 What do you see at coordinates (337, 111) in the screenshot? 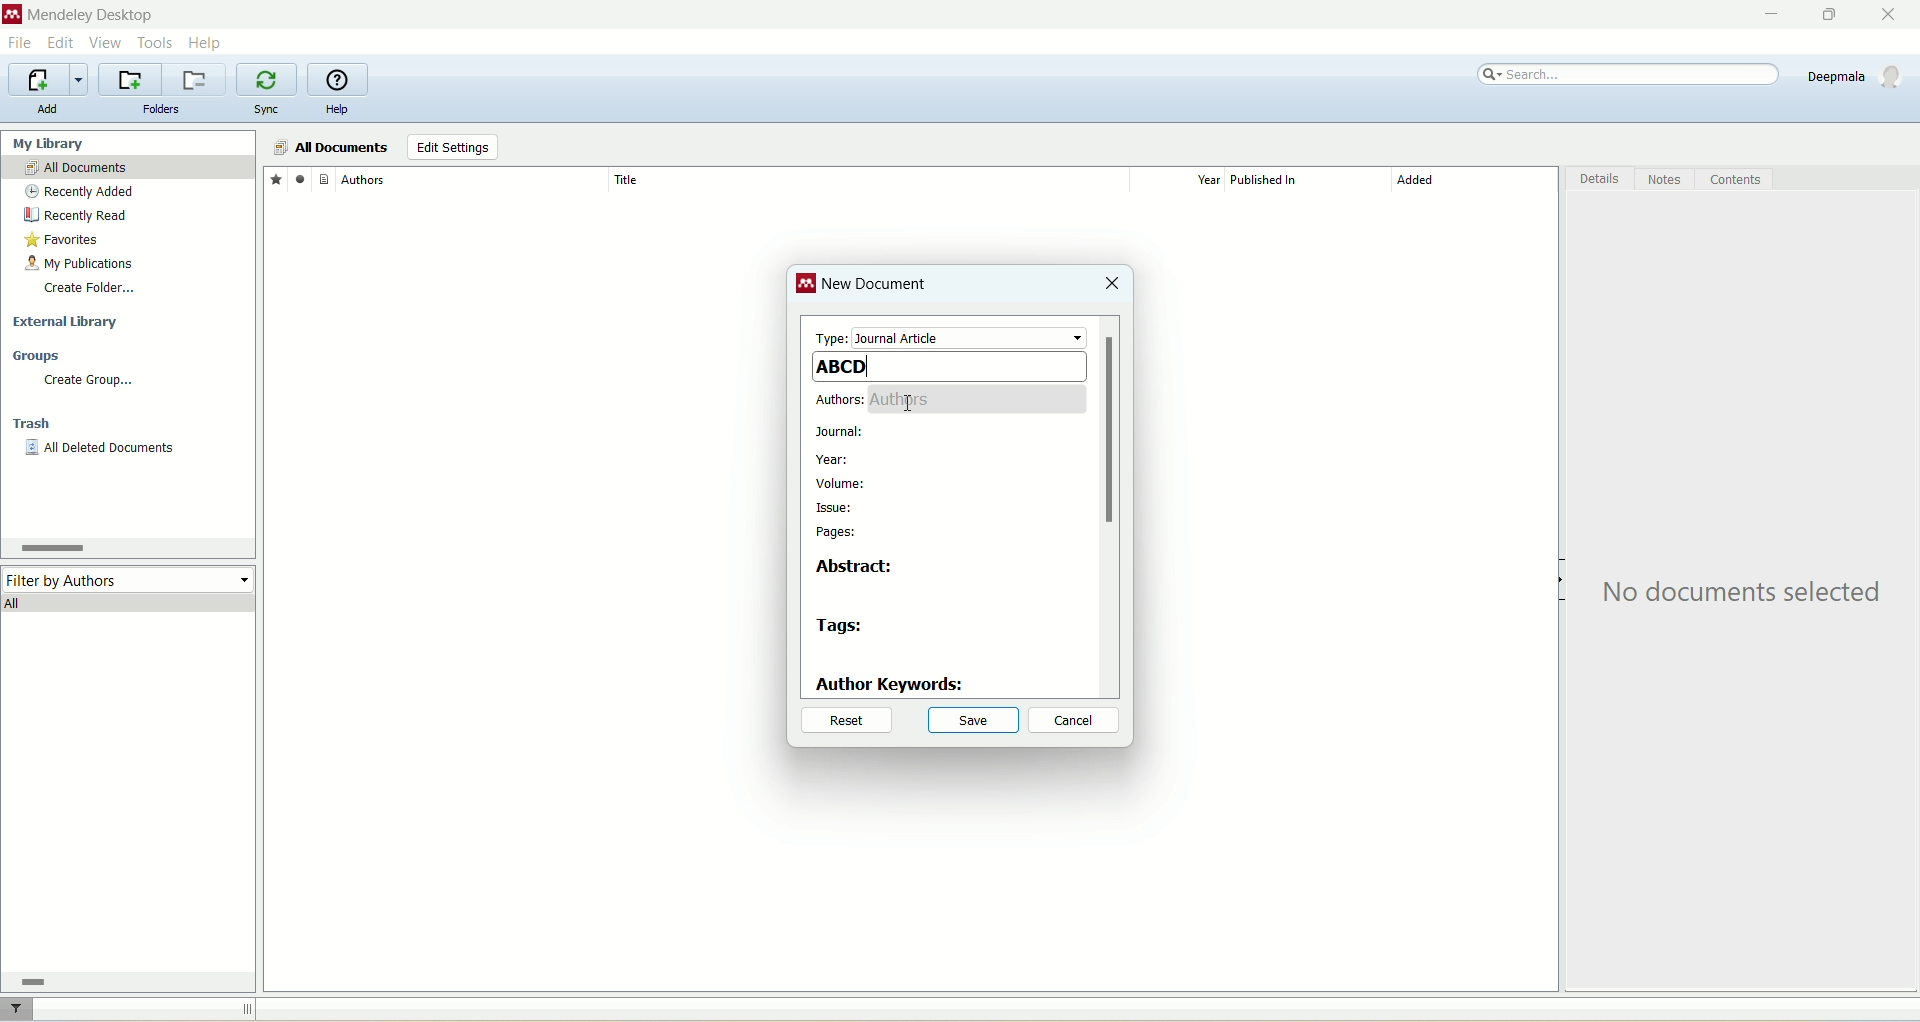
I see `help` at bounding box center [337, 111].